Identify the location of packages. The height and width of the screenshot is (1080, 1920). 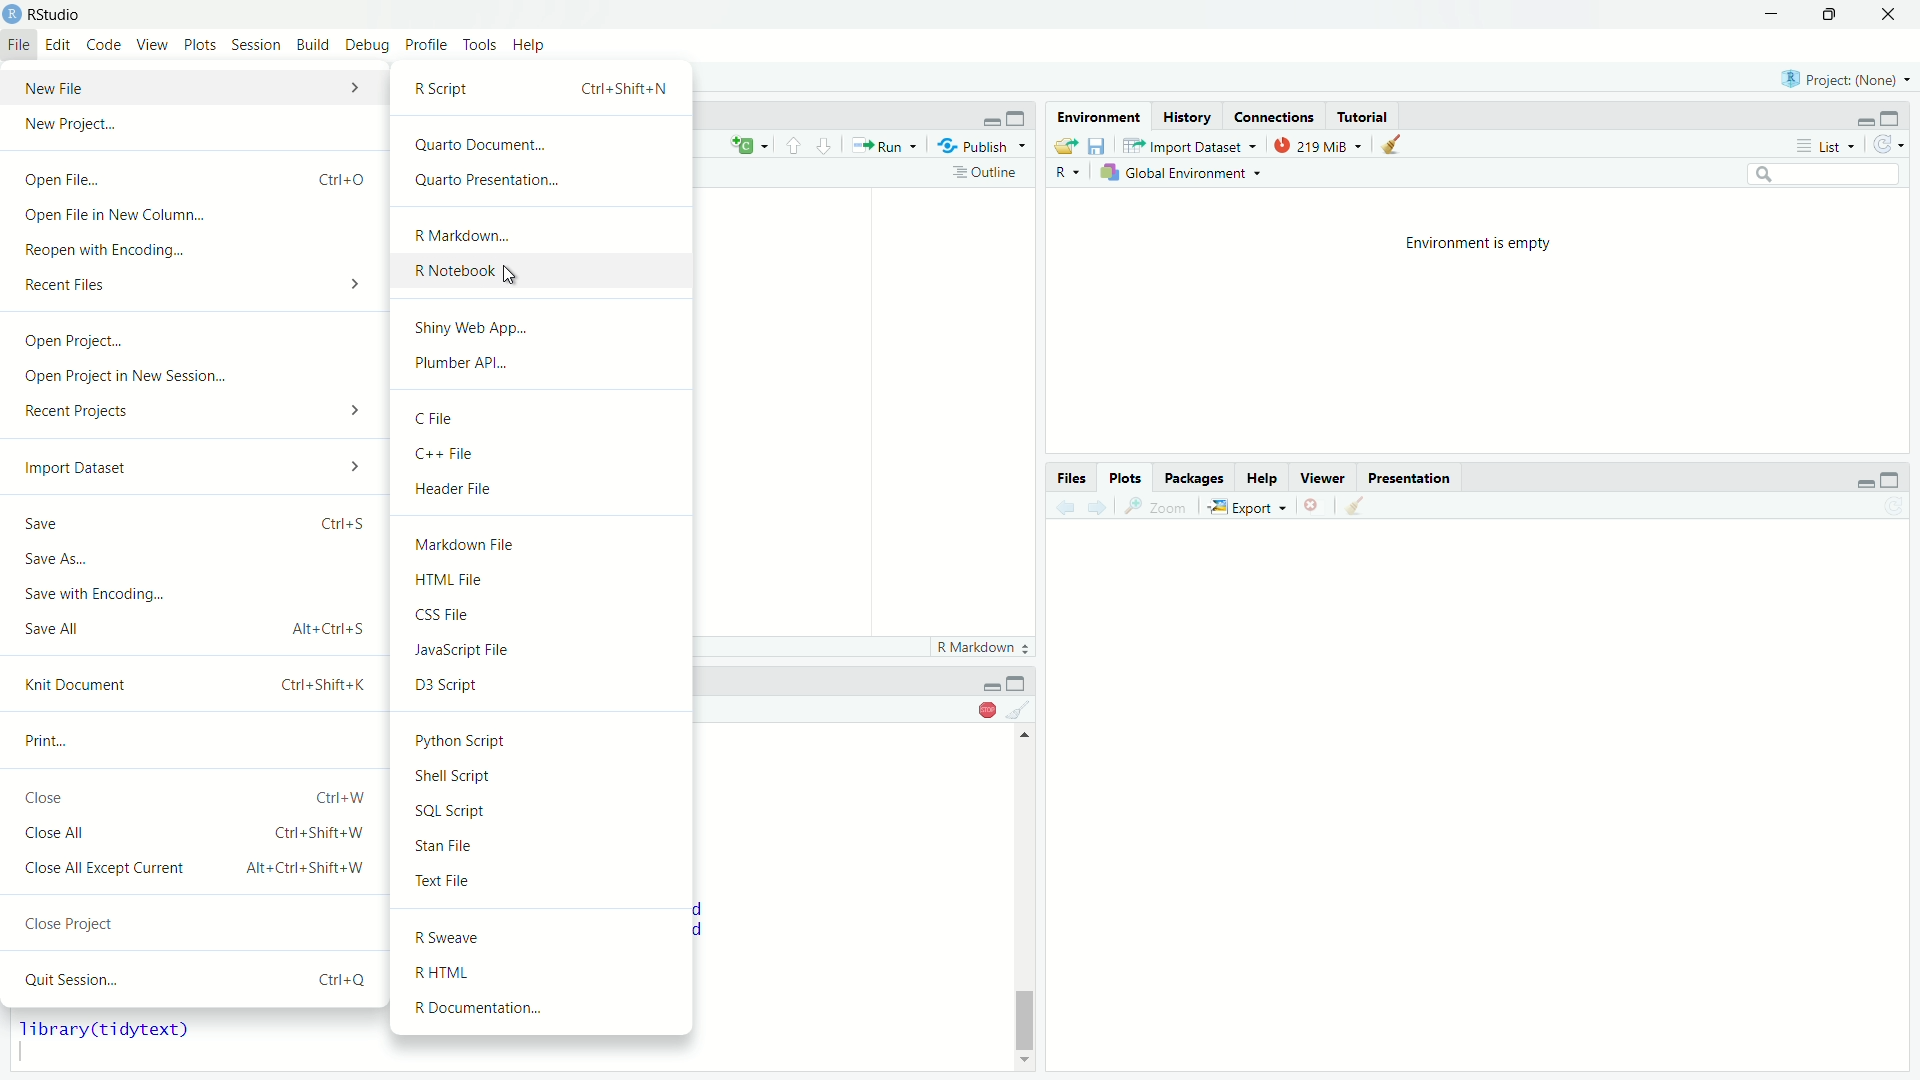
(1195, 478).